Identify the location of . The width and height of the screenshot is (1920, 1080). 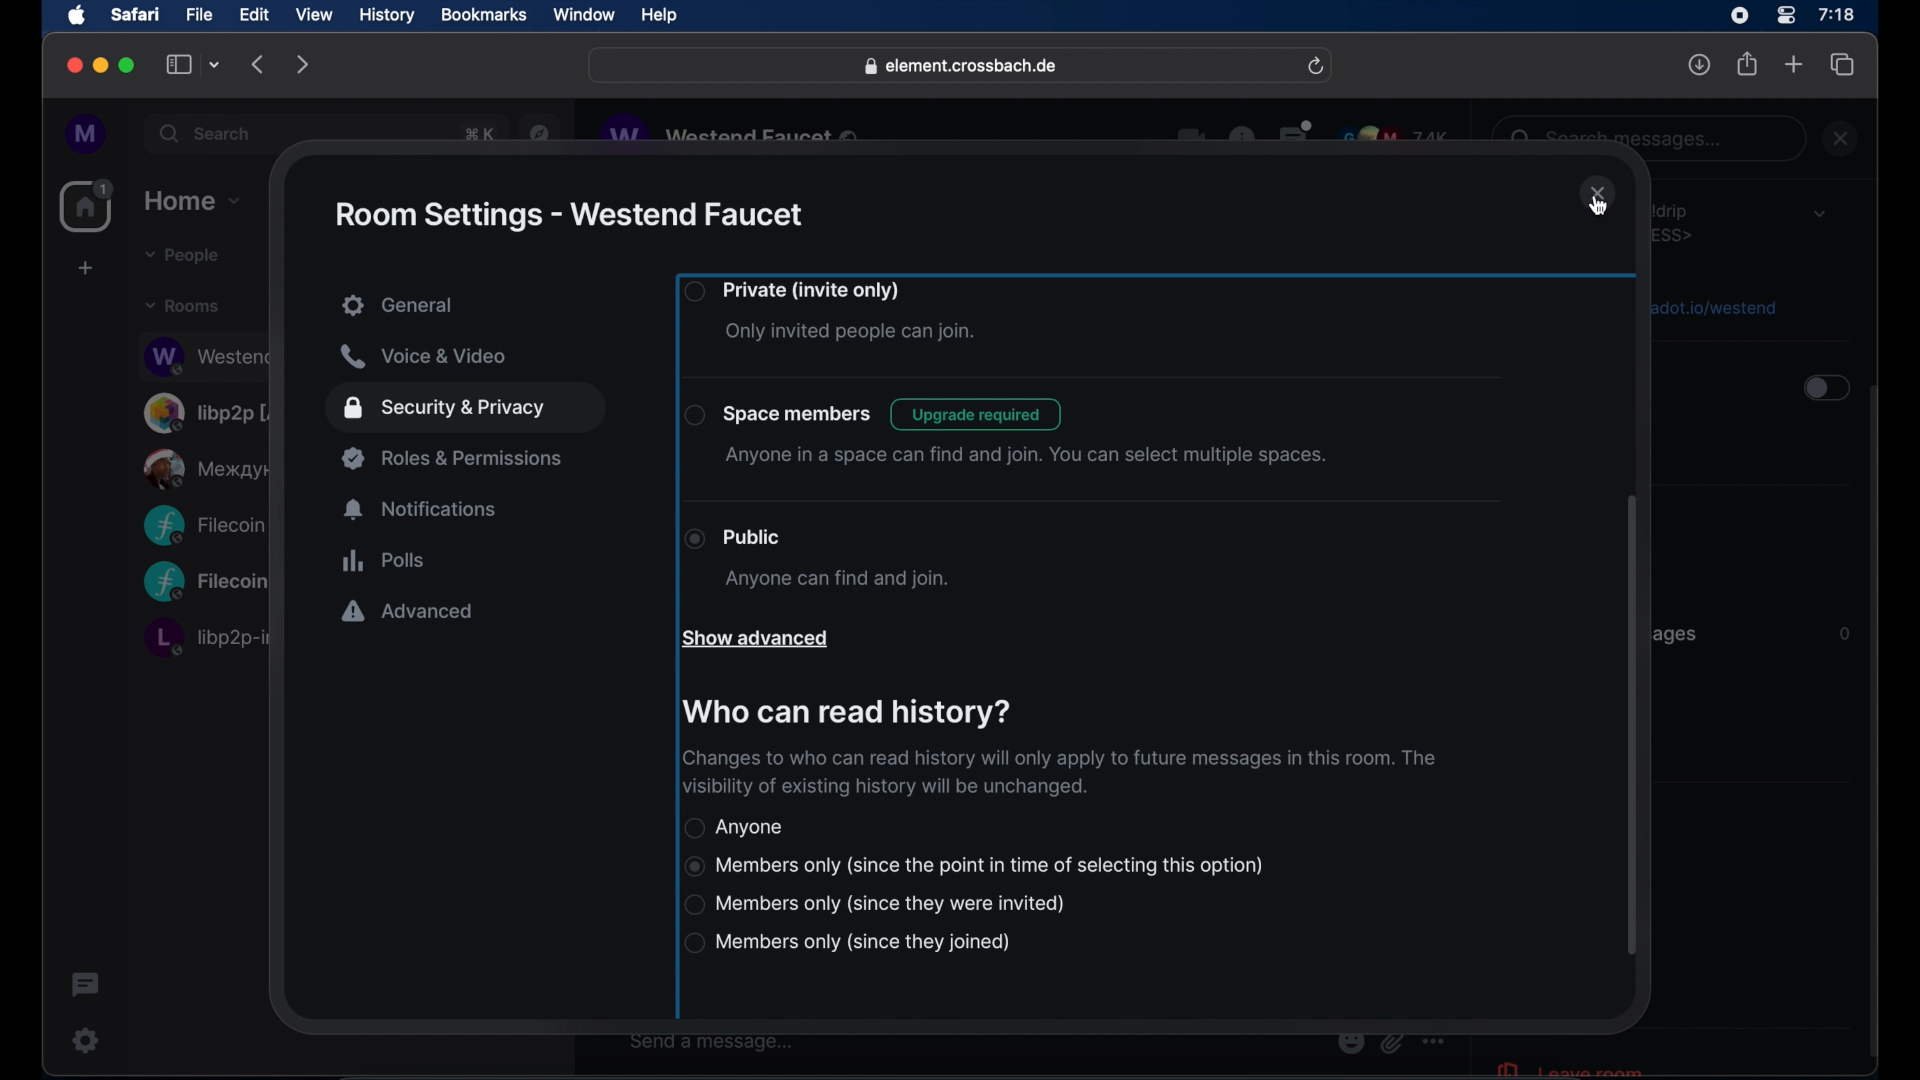
(185, 256).